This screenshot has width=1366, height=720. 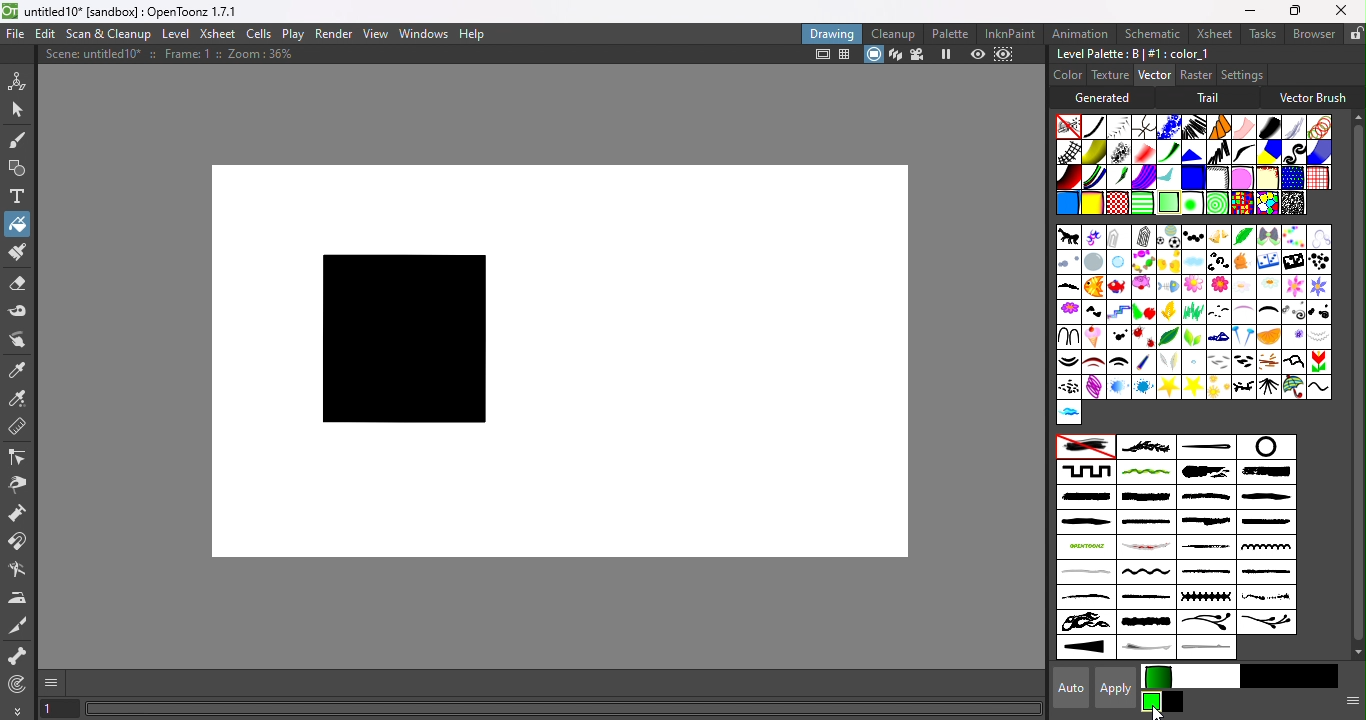 What do you see at coordinates (1204, 522) in the screenshot?
I see `medium_brush4` at bounding box center [1204, 522].